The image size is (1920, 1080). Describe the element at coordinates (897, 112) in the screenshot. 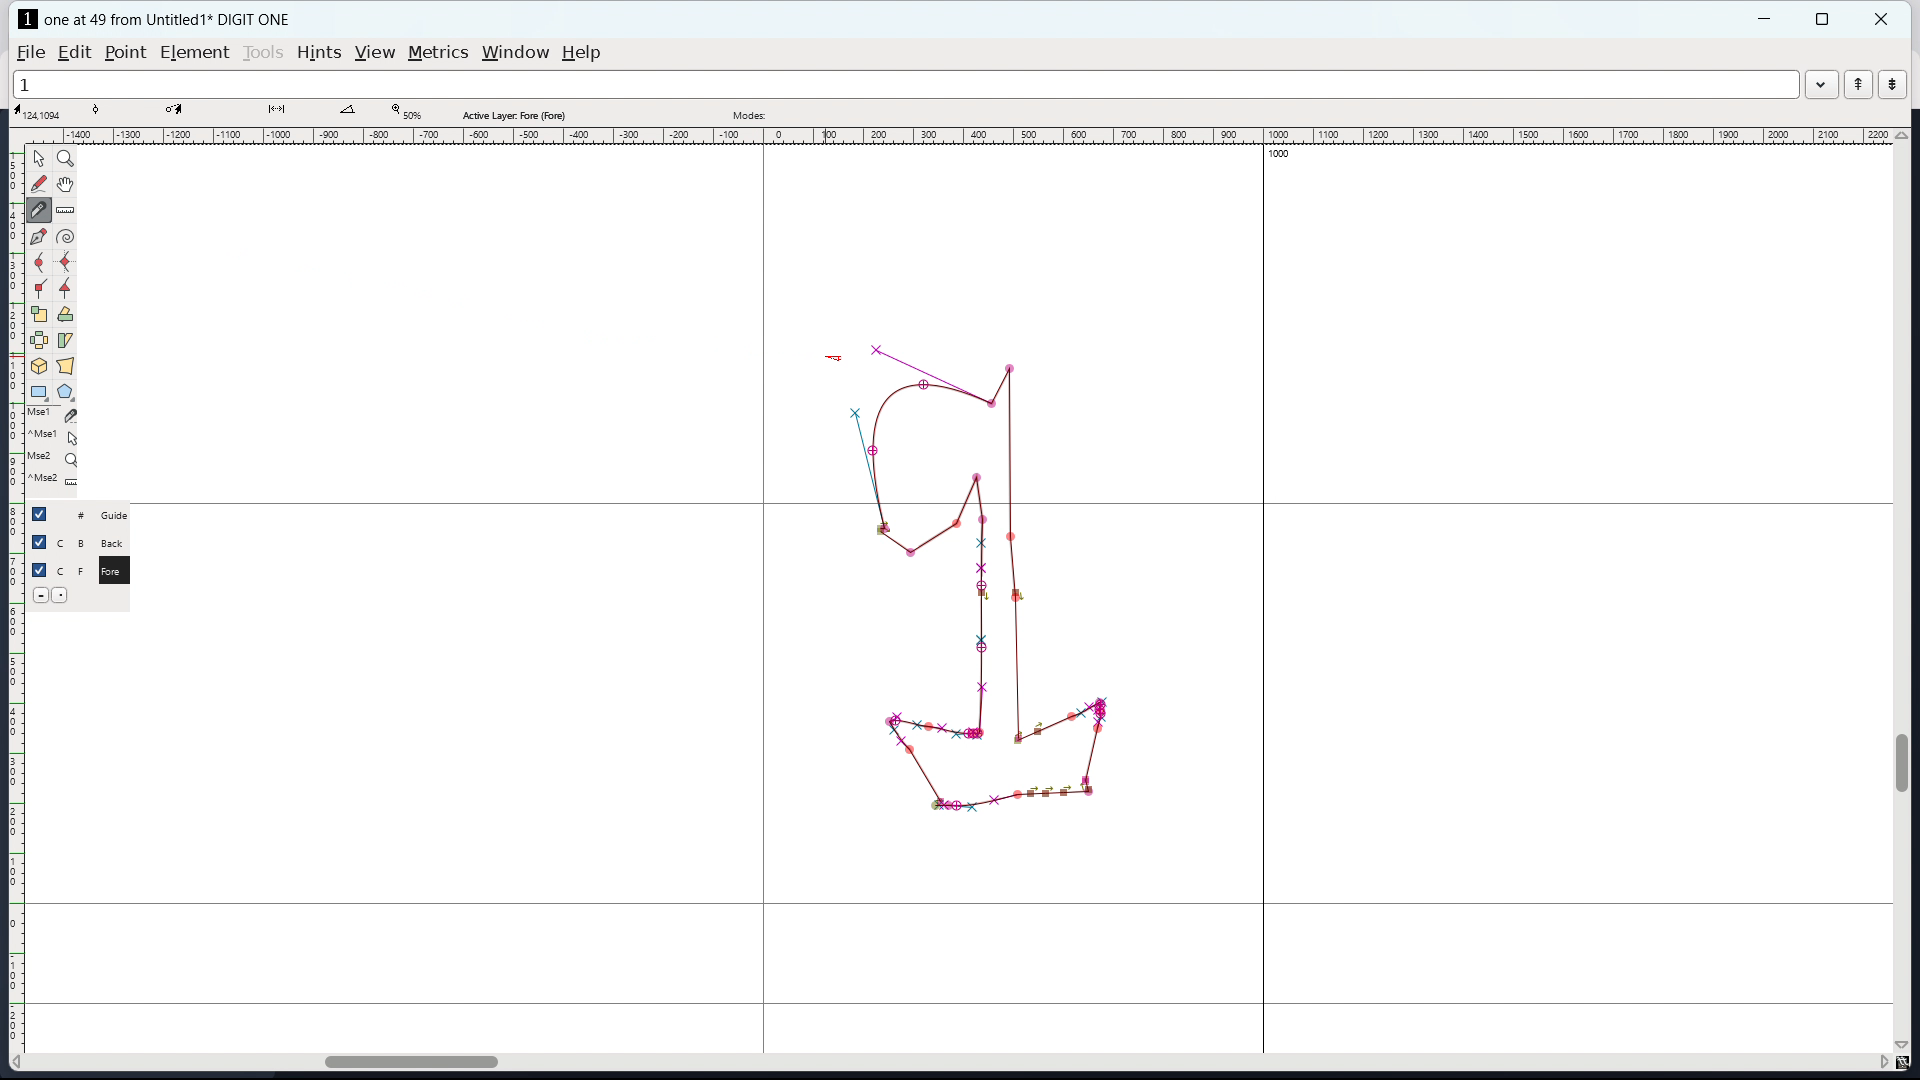

I see `active layer: Fore (Fore)` at that location.